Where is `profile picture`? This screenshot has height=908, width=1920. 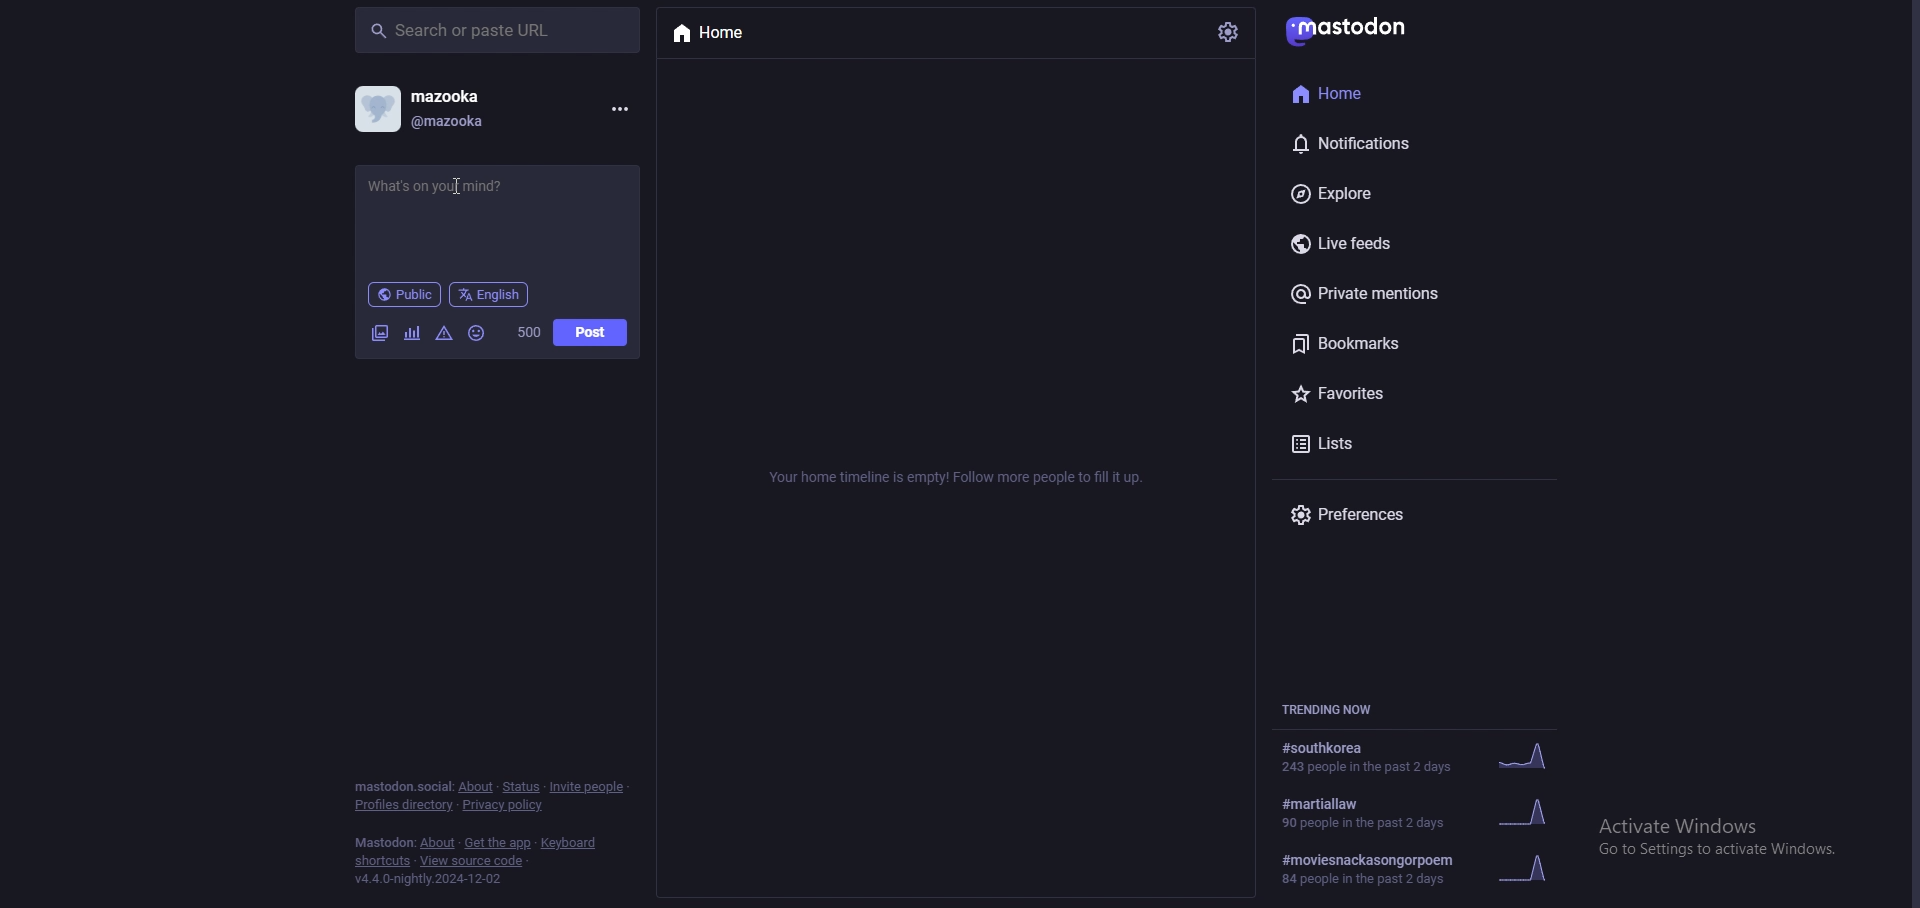
profile picture is located at coordinates (379, 108).